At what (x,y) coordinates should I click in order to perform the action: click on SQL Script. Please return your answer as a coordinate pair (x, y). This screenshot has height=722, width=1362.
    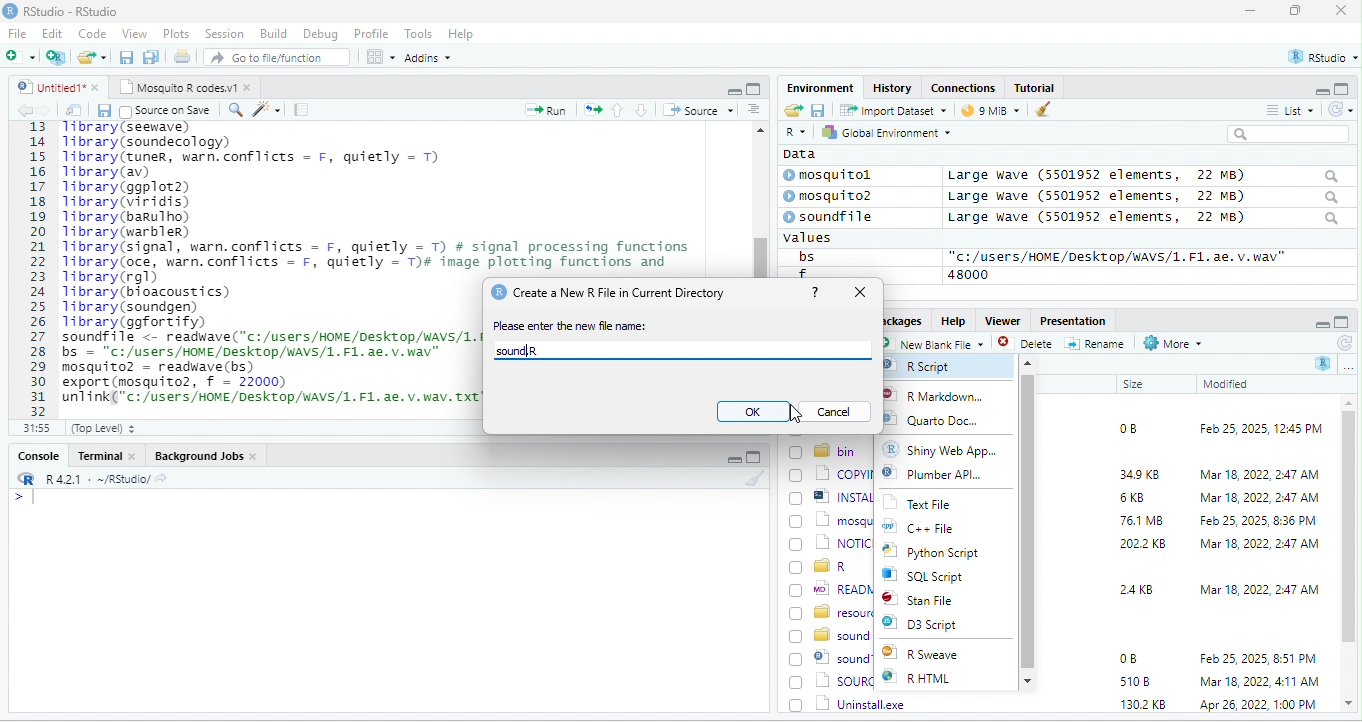
    Looking at the image, I should click on (935, 577).